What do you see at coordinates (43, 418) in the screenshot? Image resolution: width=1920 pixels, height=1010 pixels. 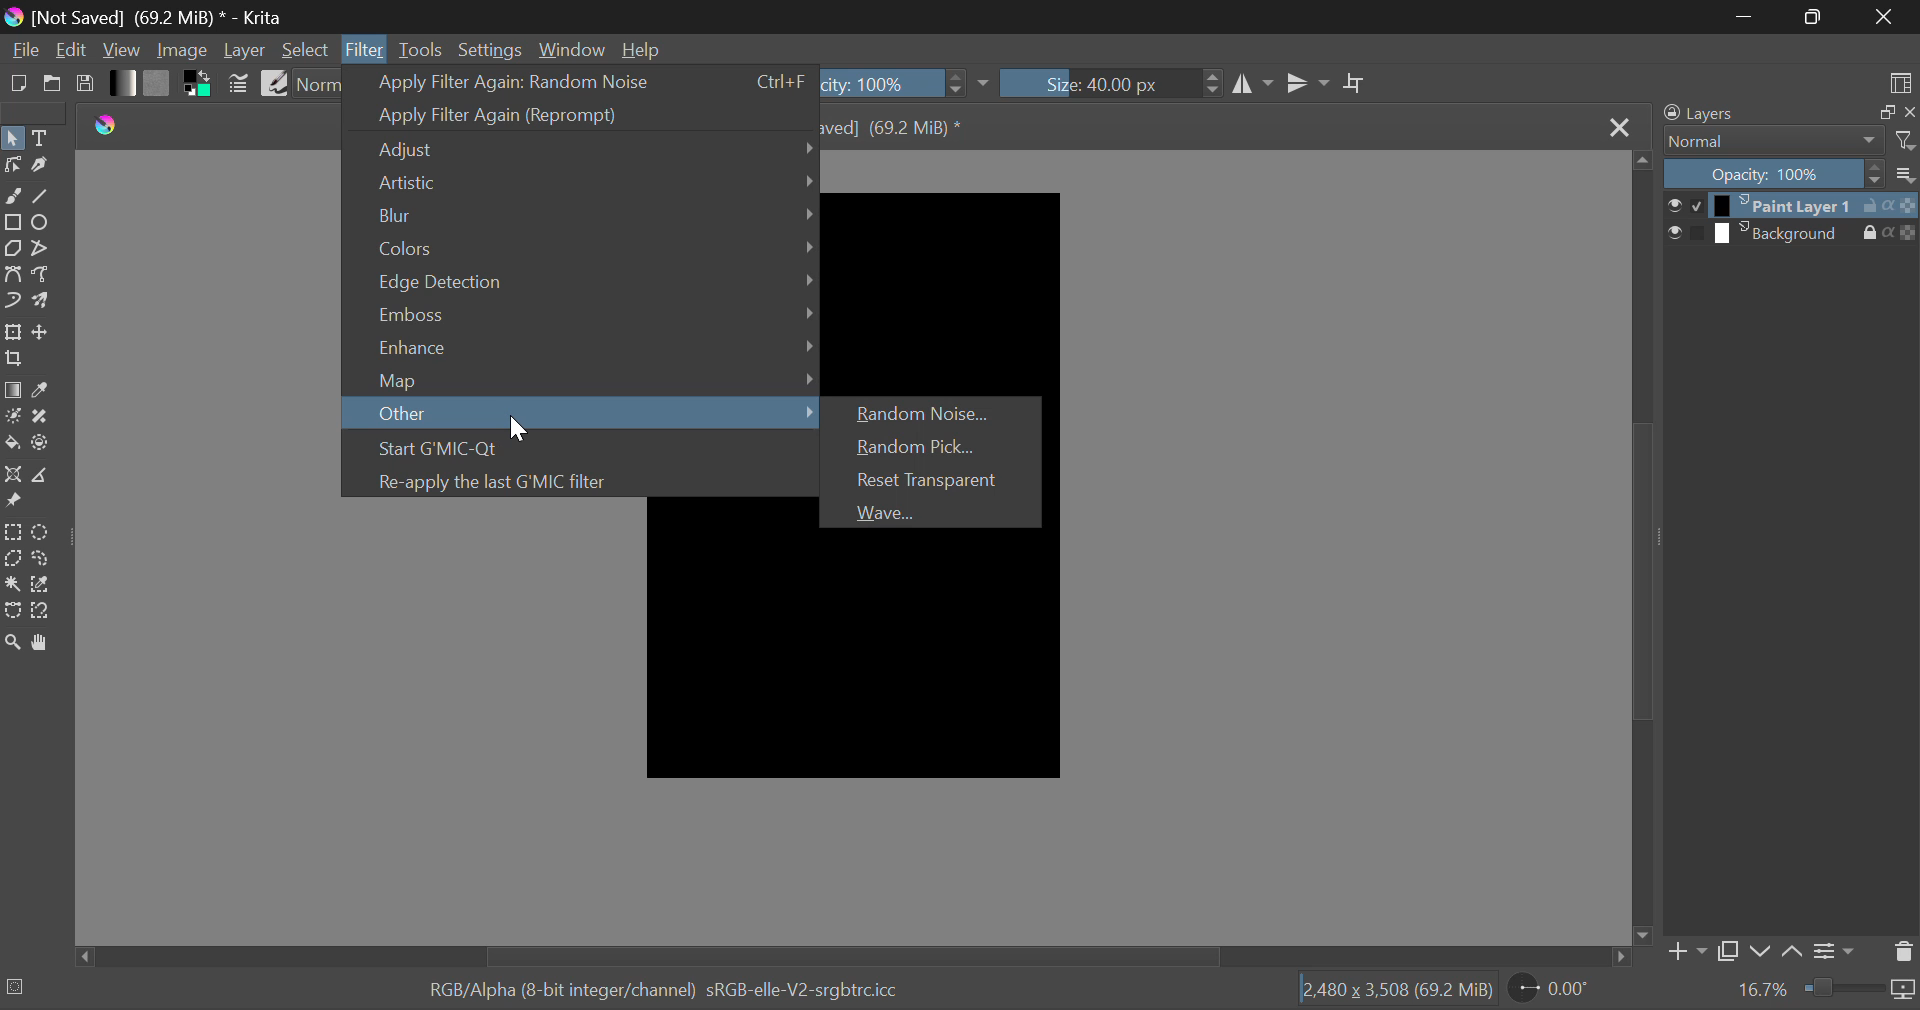 I see `Smart Patch Tool` at bounding box center [43, 418].